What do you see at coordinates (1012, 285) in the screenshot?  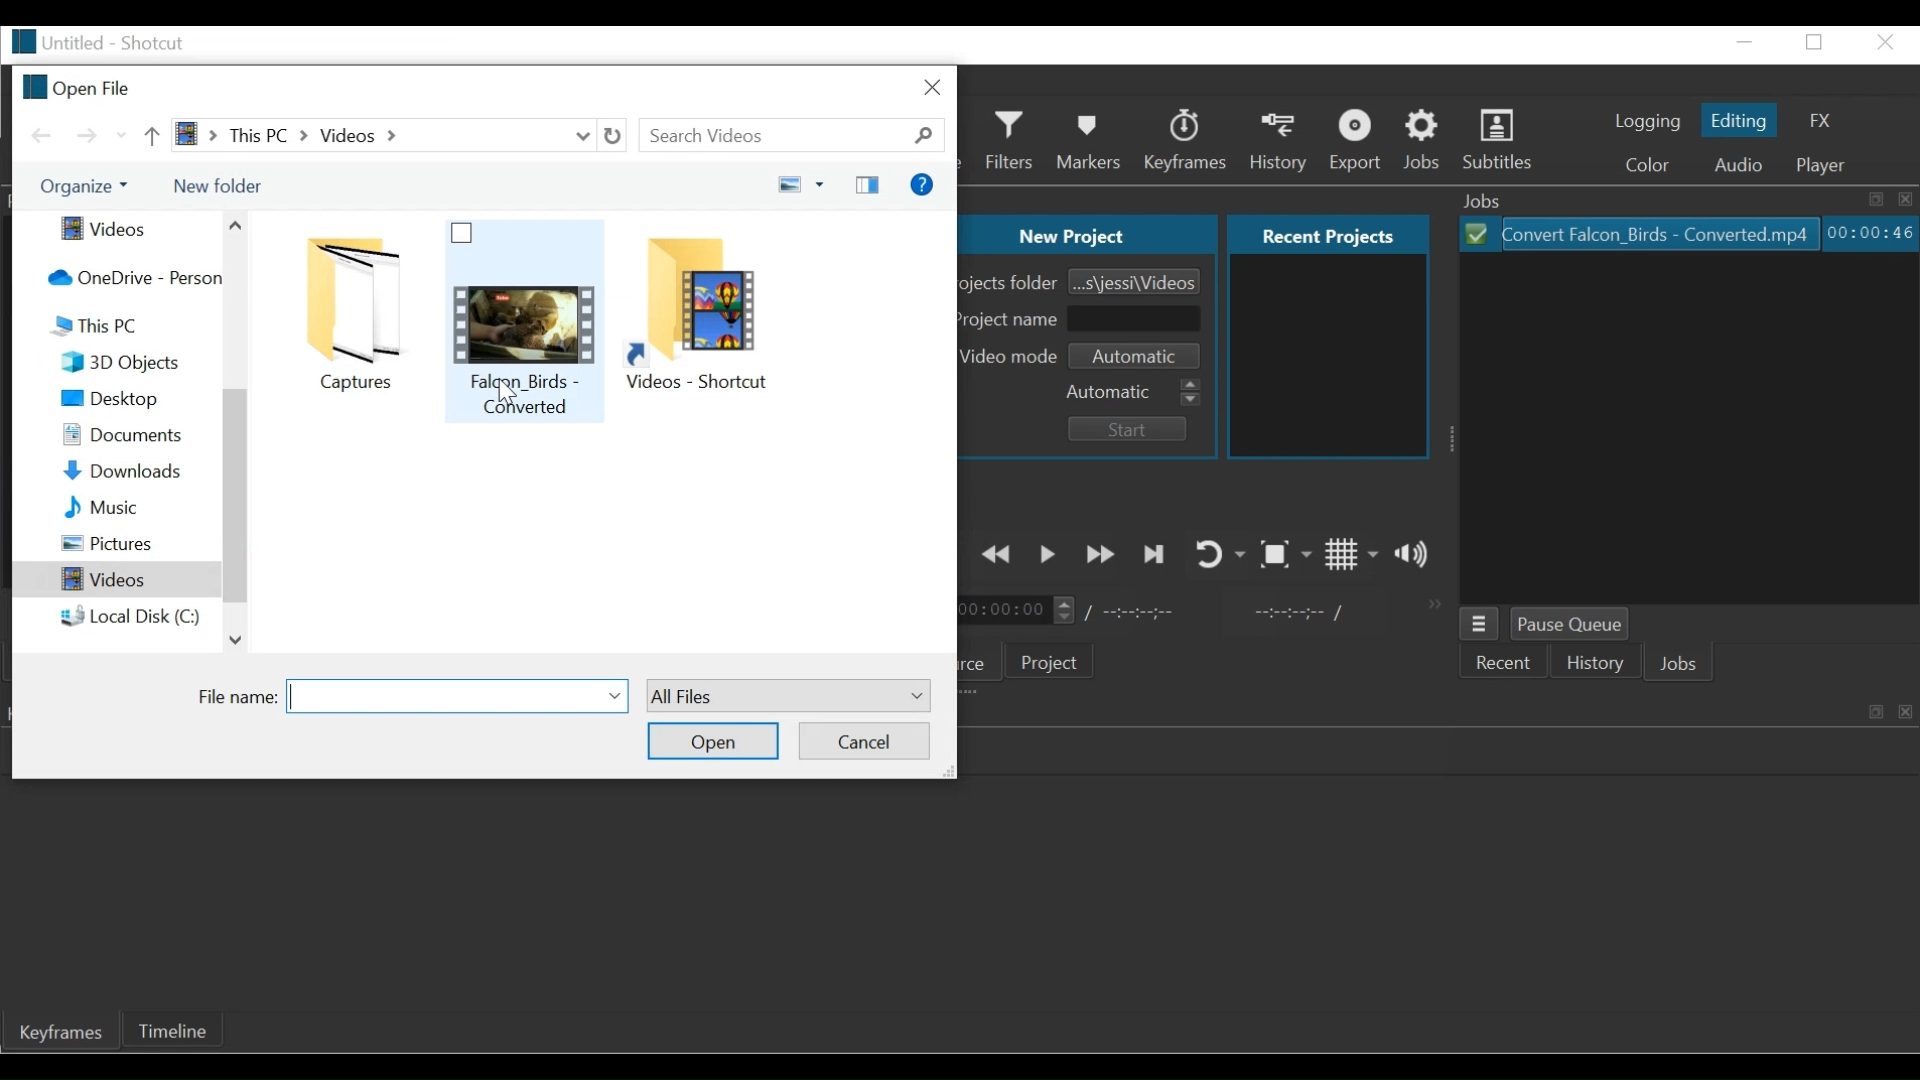 I see `Projects Folder` at bounding box center [1012, 285].